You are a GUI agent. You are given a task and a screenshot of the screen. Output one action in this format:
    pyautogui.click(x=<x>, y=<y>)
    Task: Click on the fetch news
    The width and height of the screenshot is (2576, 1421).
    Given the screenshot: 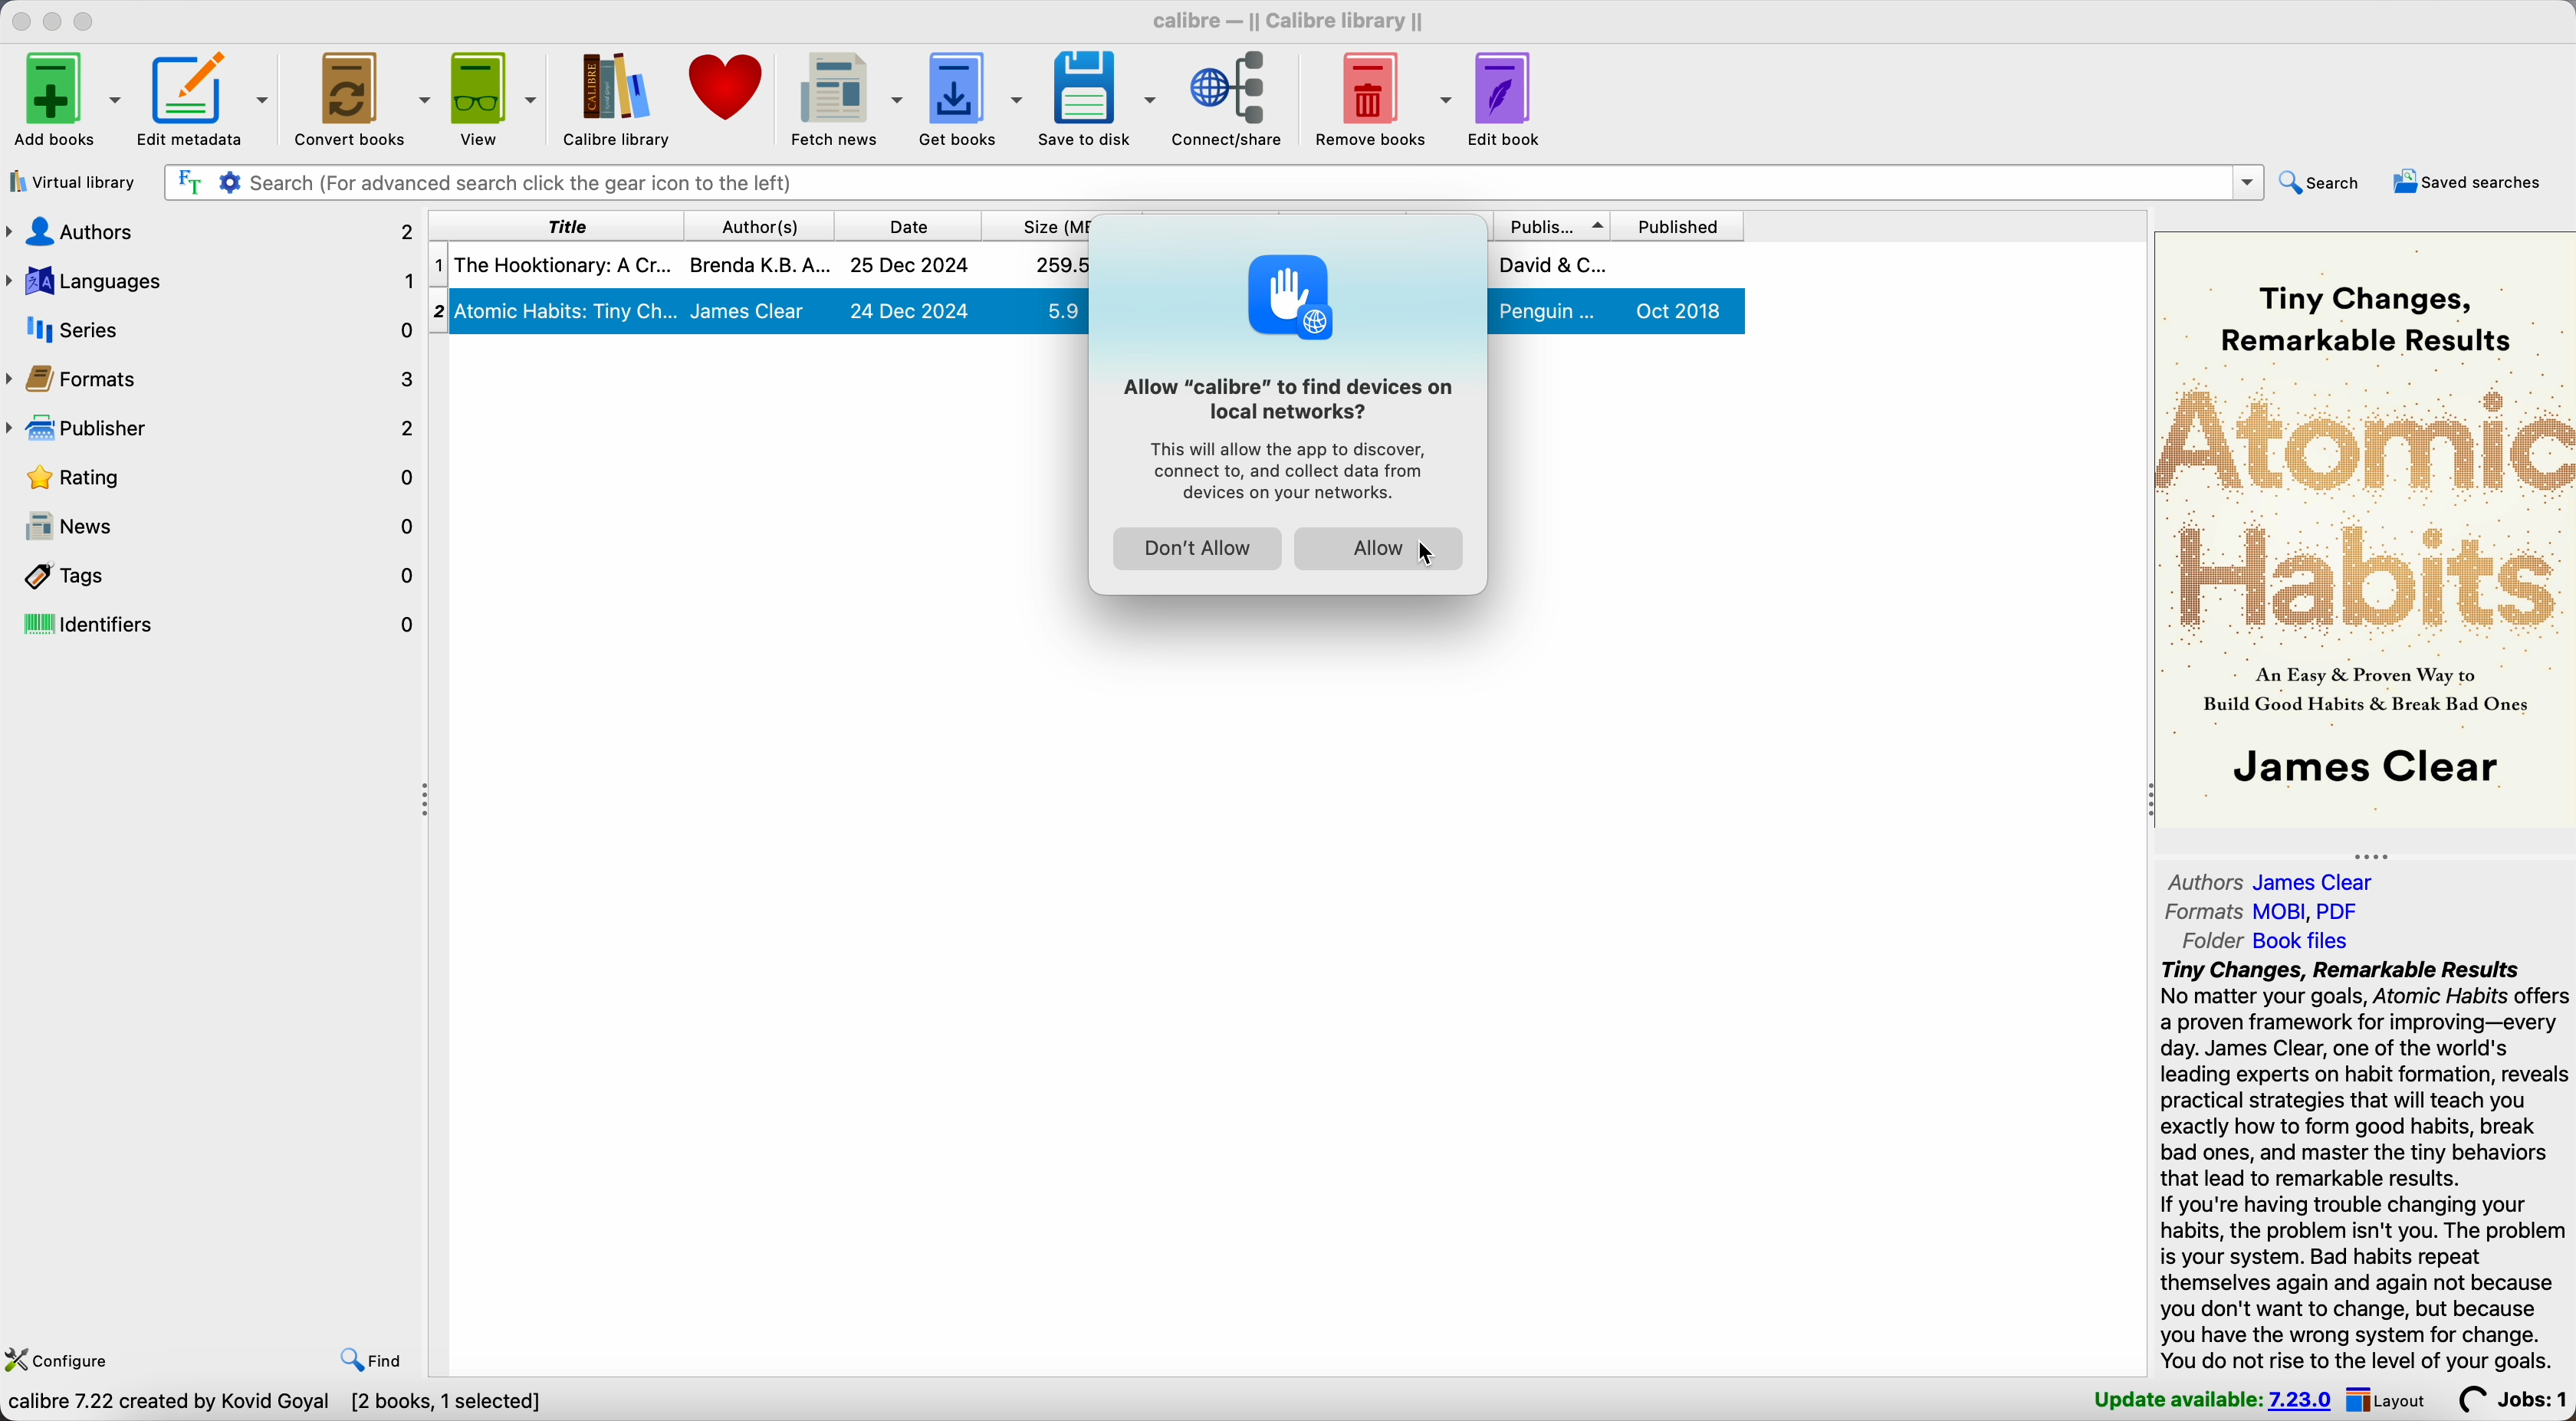 What is the action you would take?
    pyautogui.click(x=847, y=98)
    